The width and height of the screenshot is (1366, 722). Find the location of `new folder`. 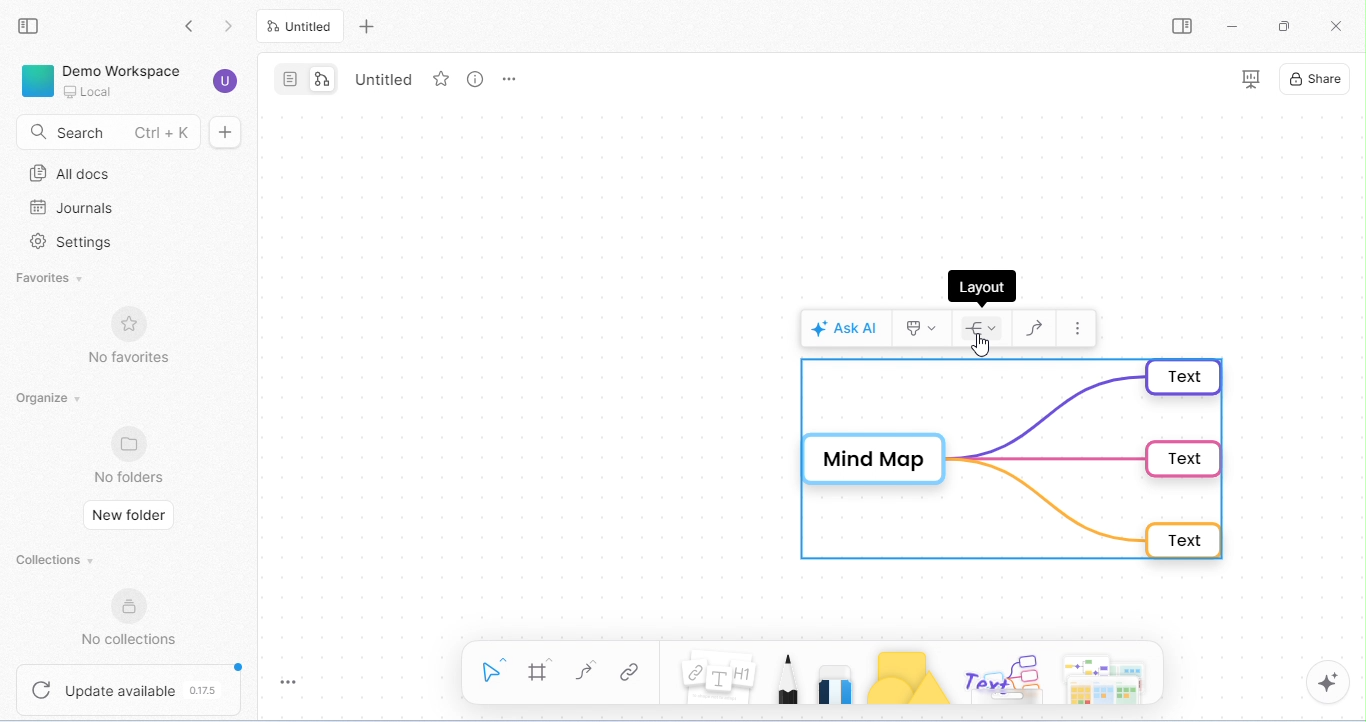

new folder is located at coordinates (129, 517).